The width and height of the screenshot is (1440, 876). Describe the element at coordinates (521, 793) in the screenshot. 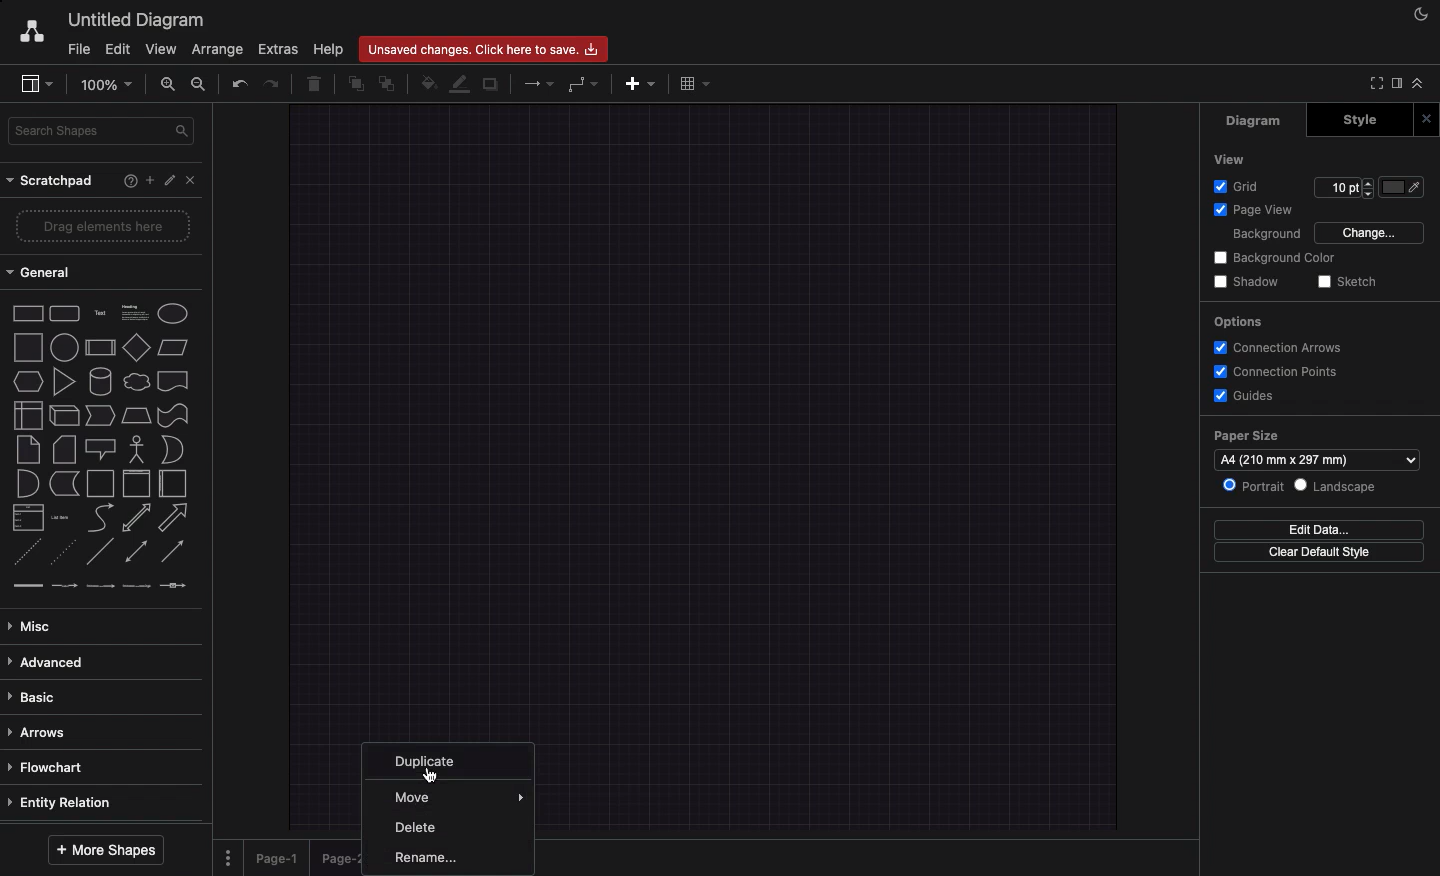

I see `more` at that location.